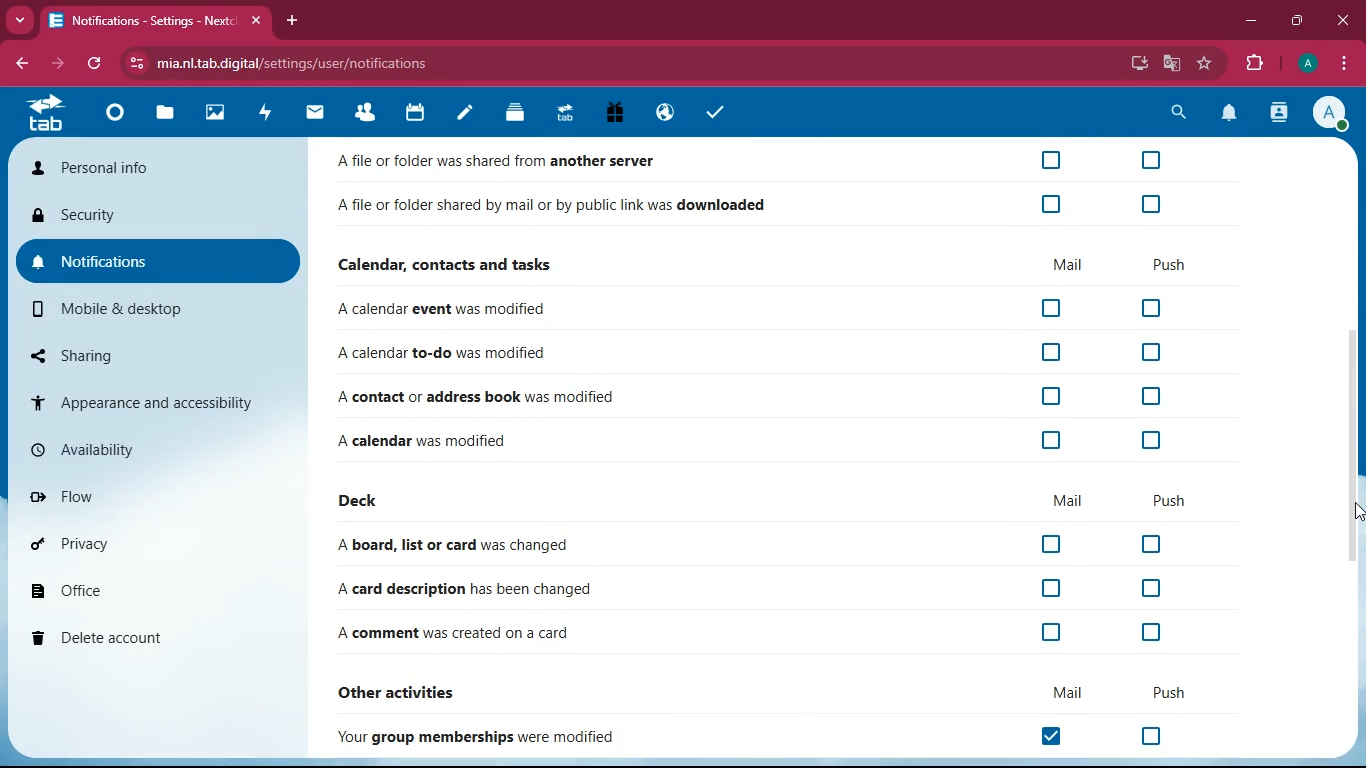 The image size is (1366, 768). What do you see at coordinates (162, 113) in the screenshot?
I see `file` at bounding box center [162, 113].